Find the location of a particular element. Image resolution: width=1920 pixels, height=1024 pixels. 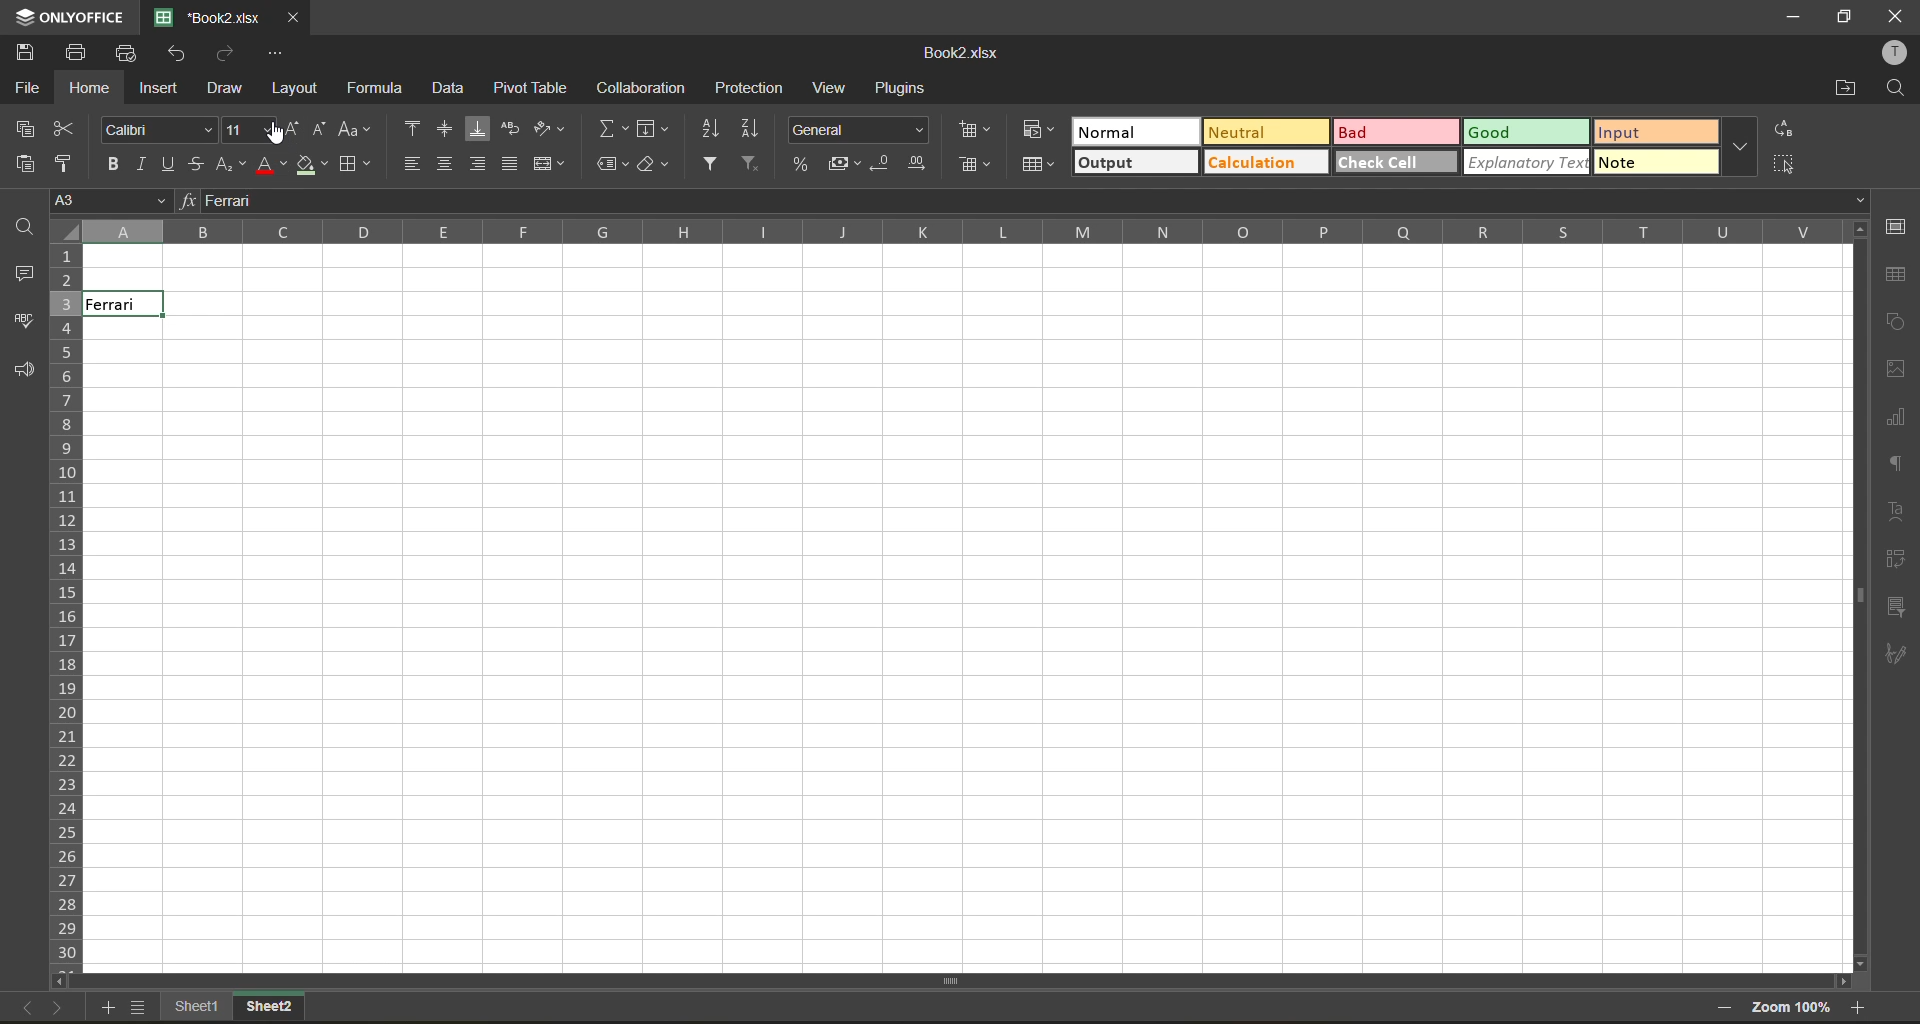

wrap text is located at coordinates (513, 128).